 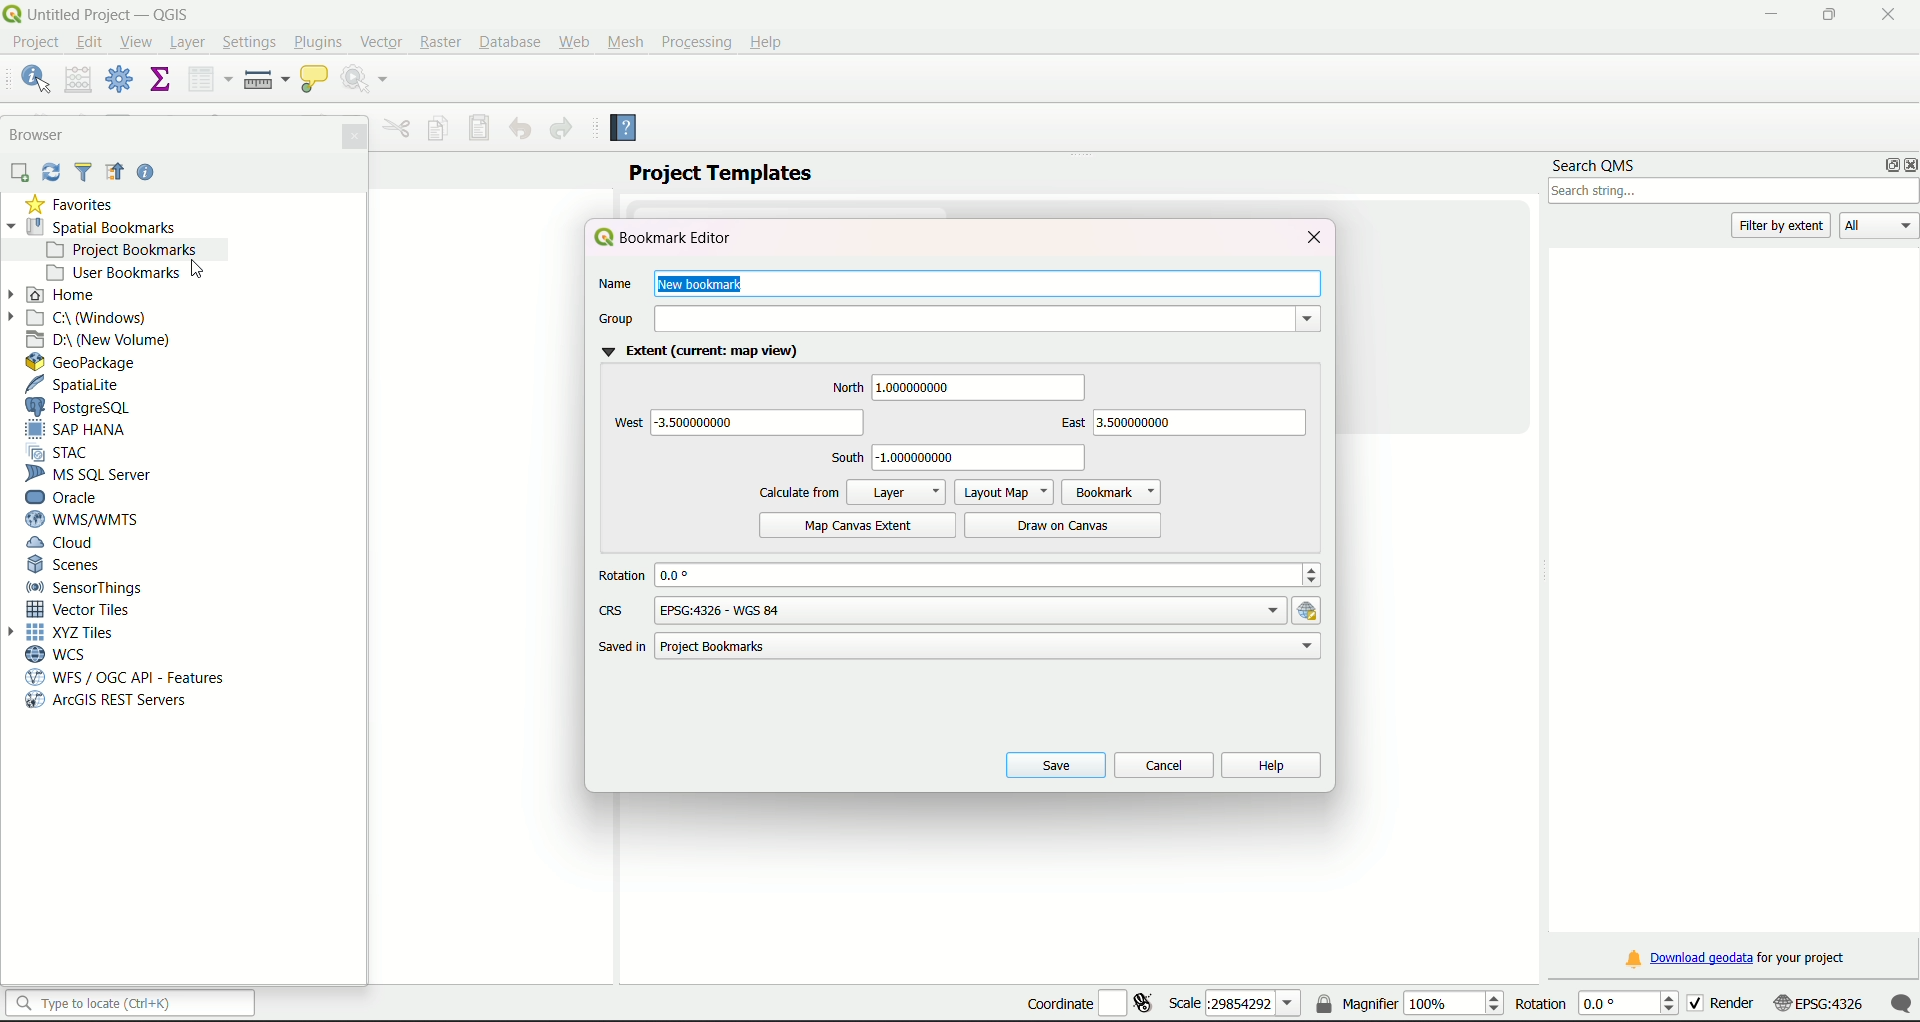 What do you see at coordinates (481, 128) in the screenshot?
I see `Save features` at bounding box center [481, 128].